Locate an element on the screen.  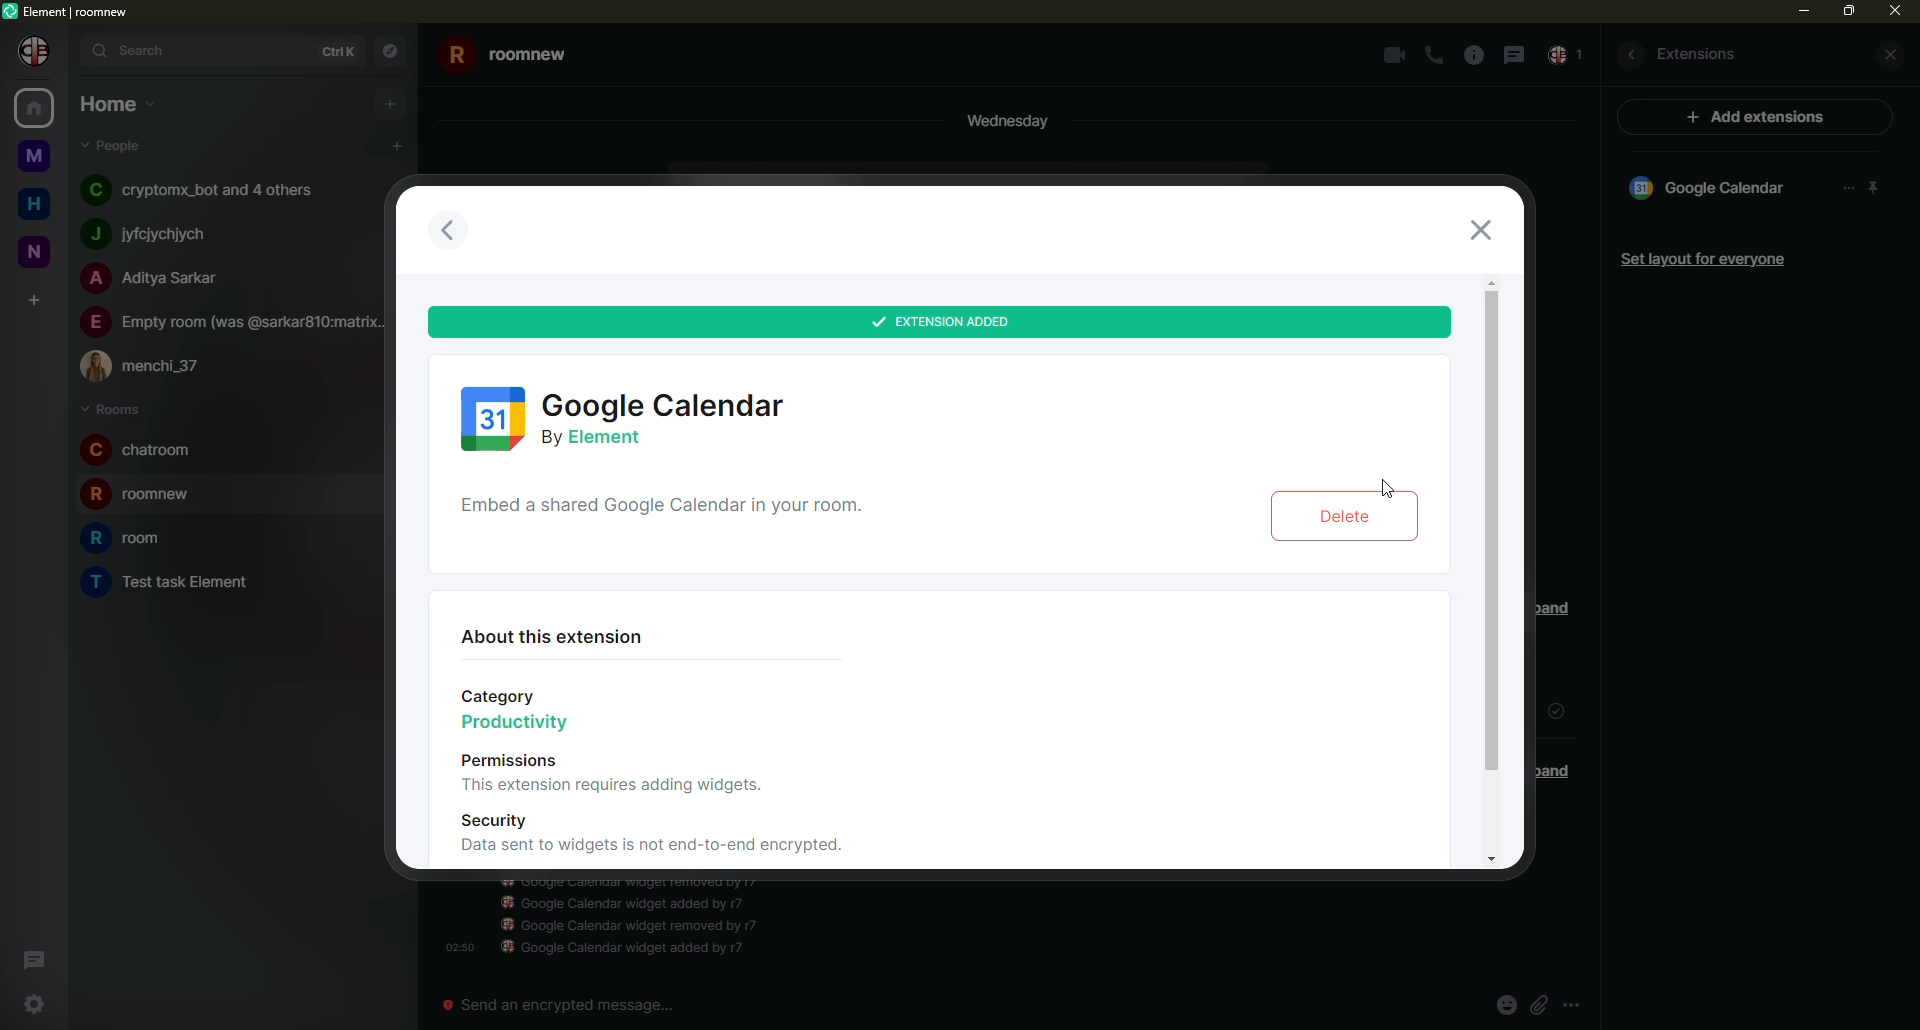
room is located at coordinates (144, 493).